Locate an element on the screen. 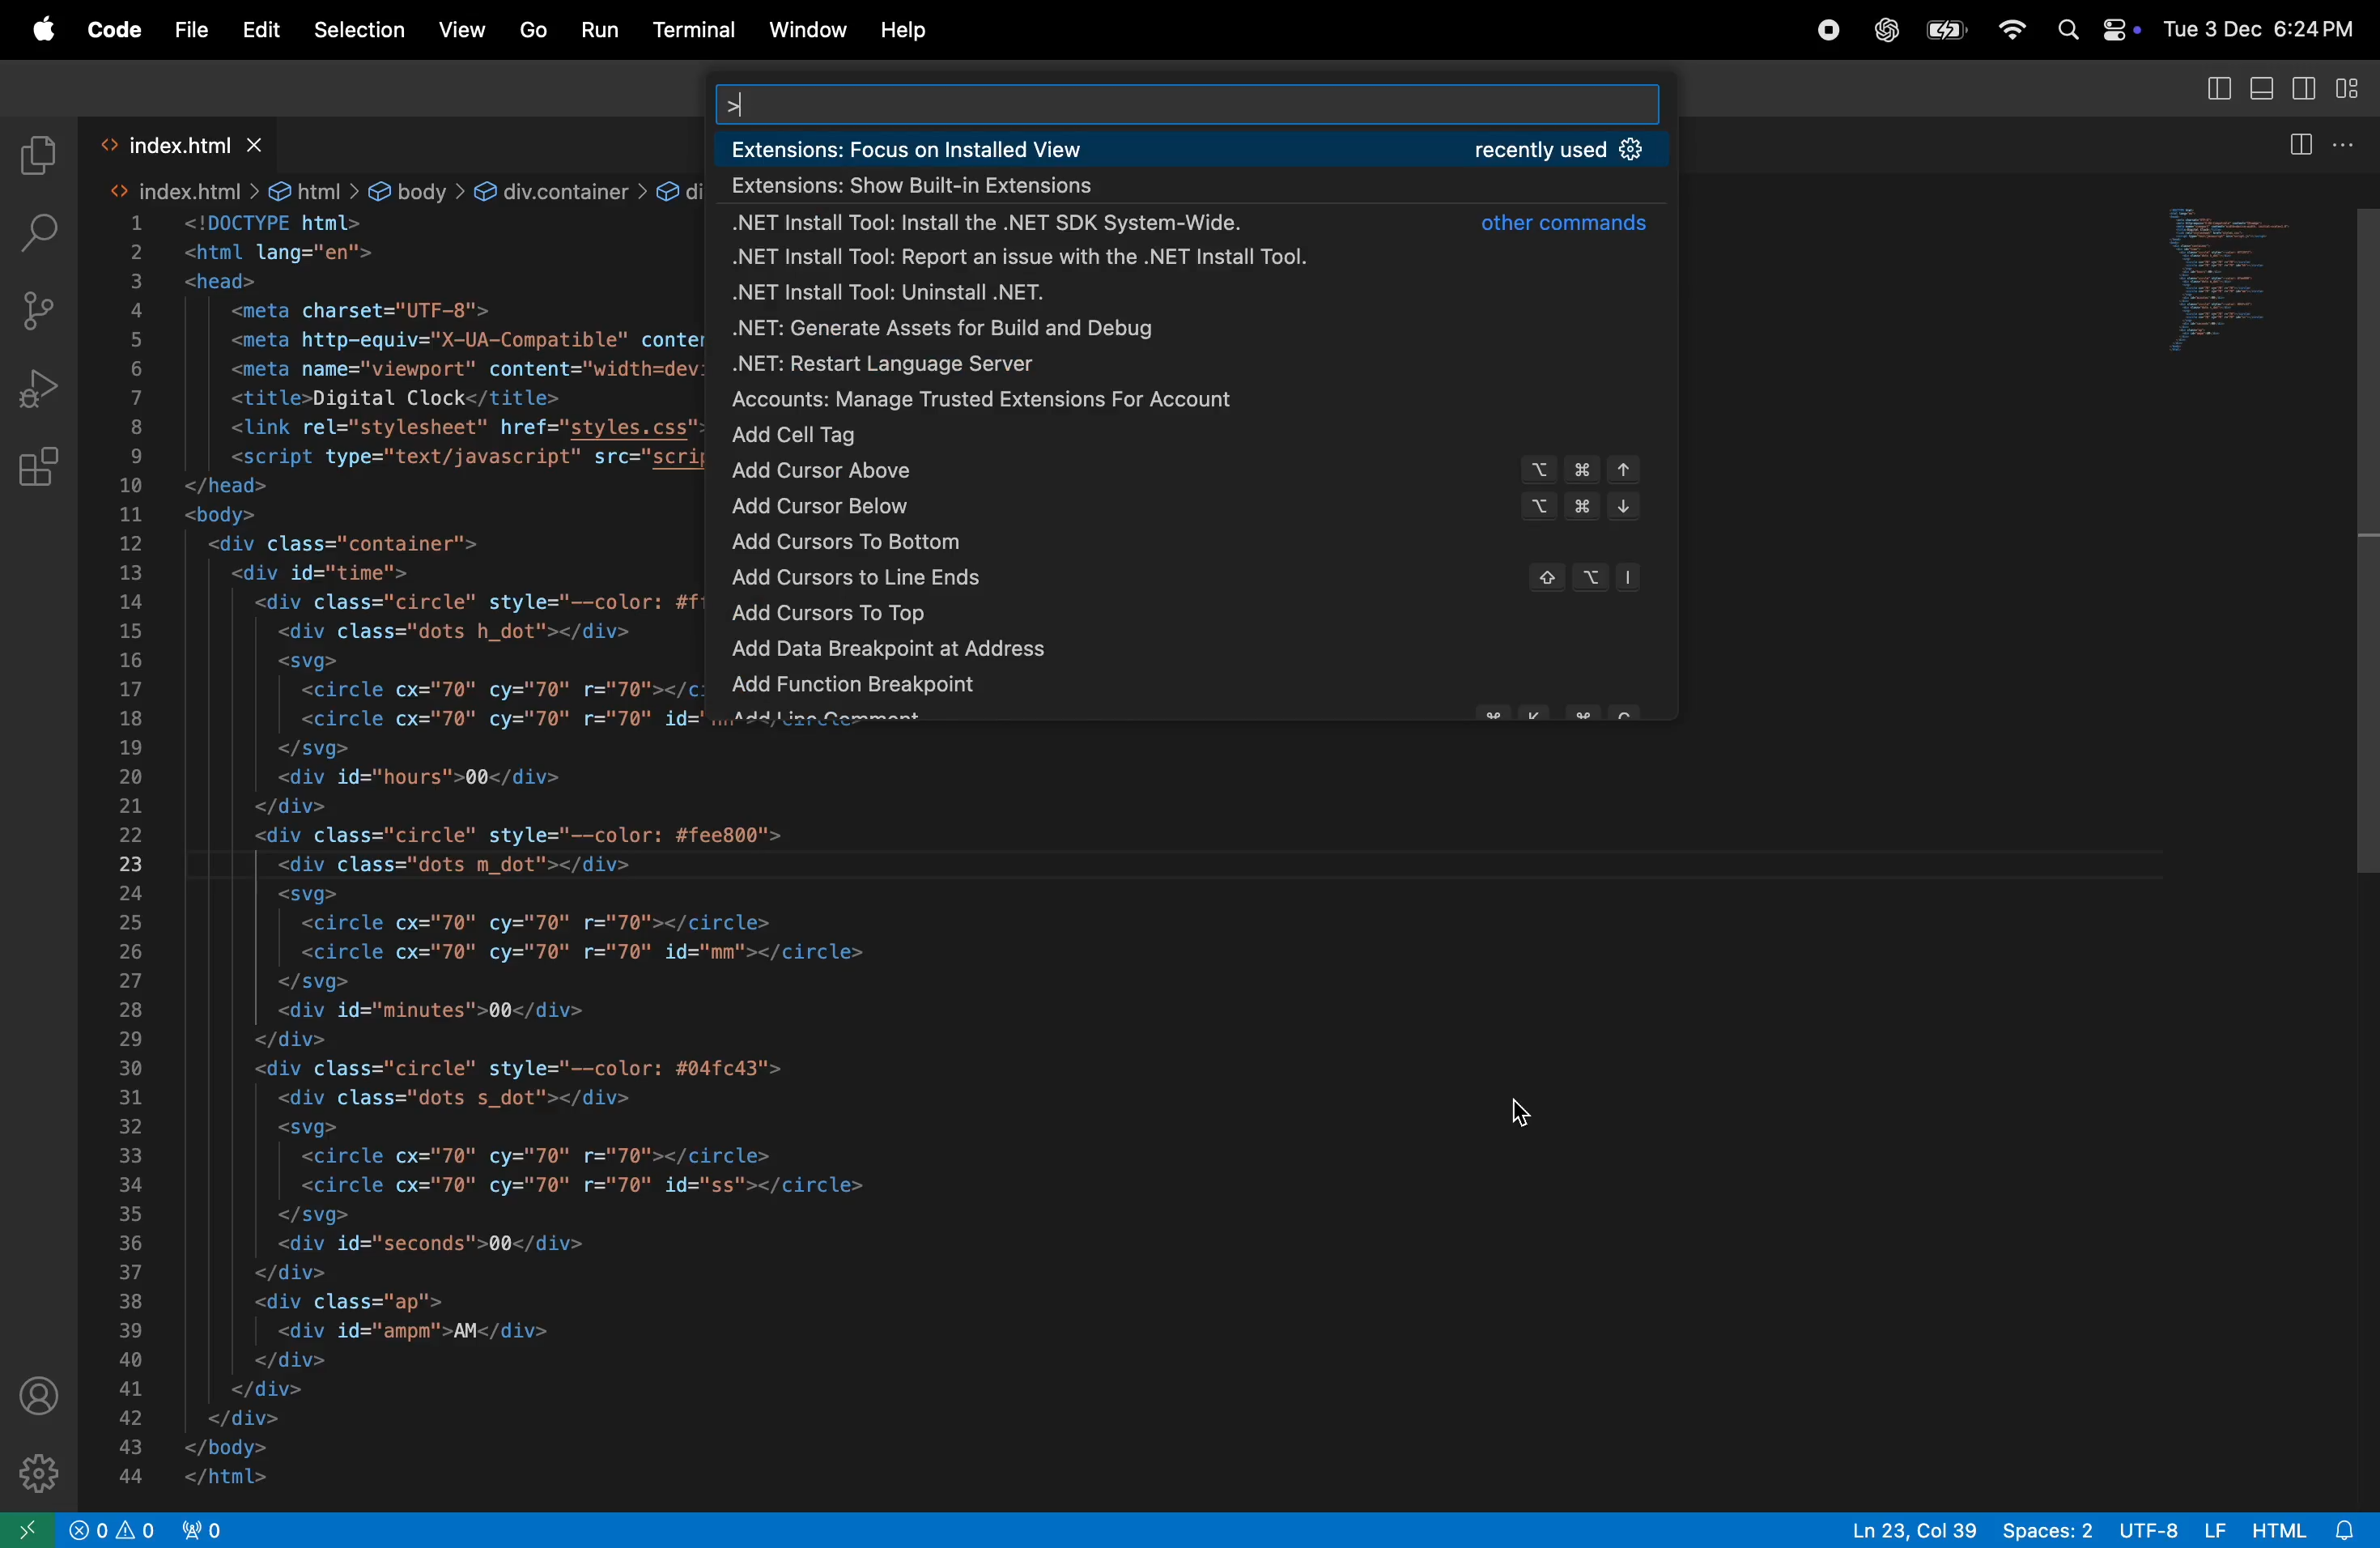  div.container is located at coordinates (559, 189).